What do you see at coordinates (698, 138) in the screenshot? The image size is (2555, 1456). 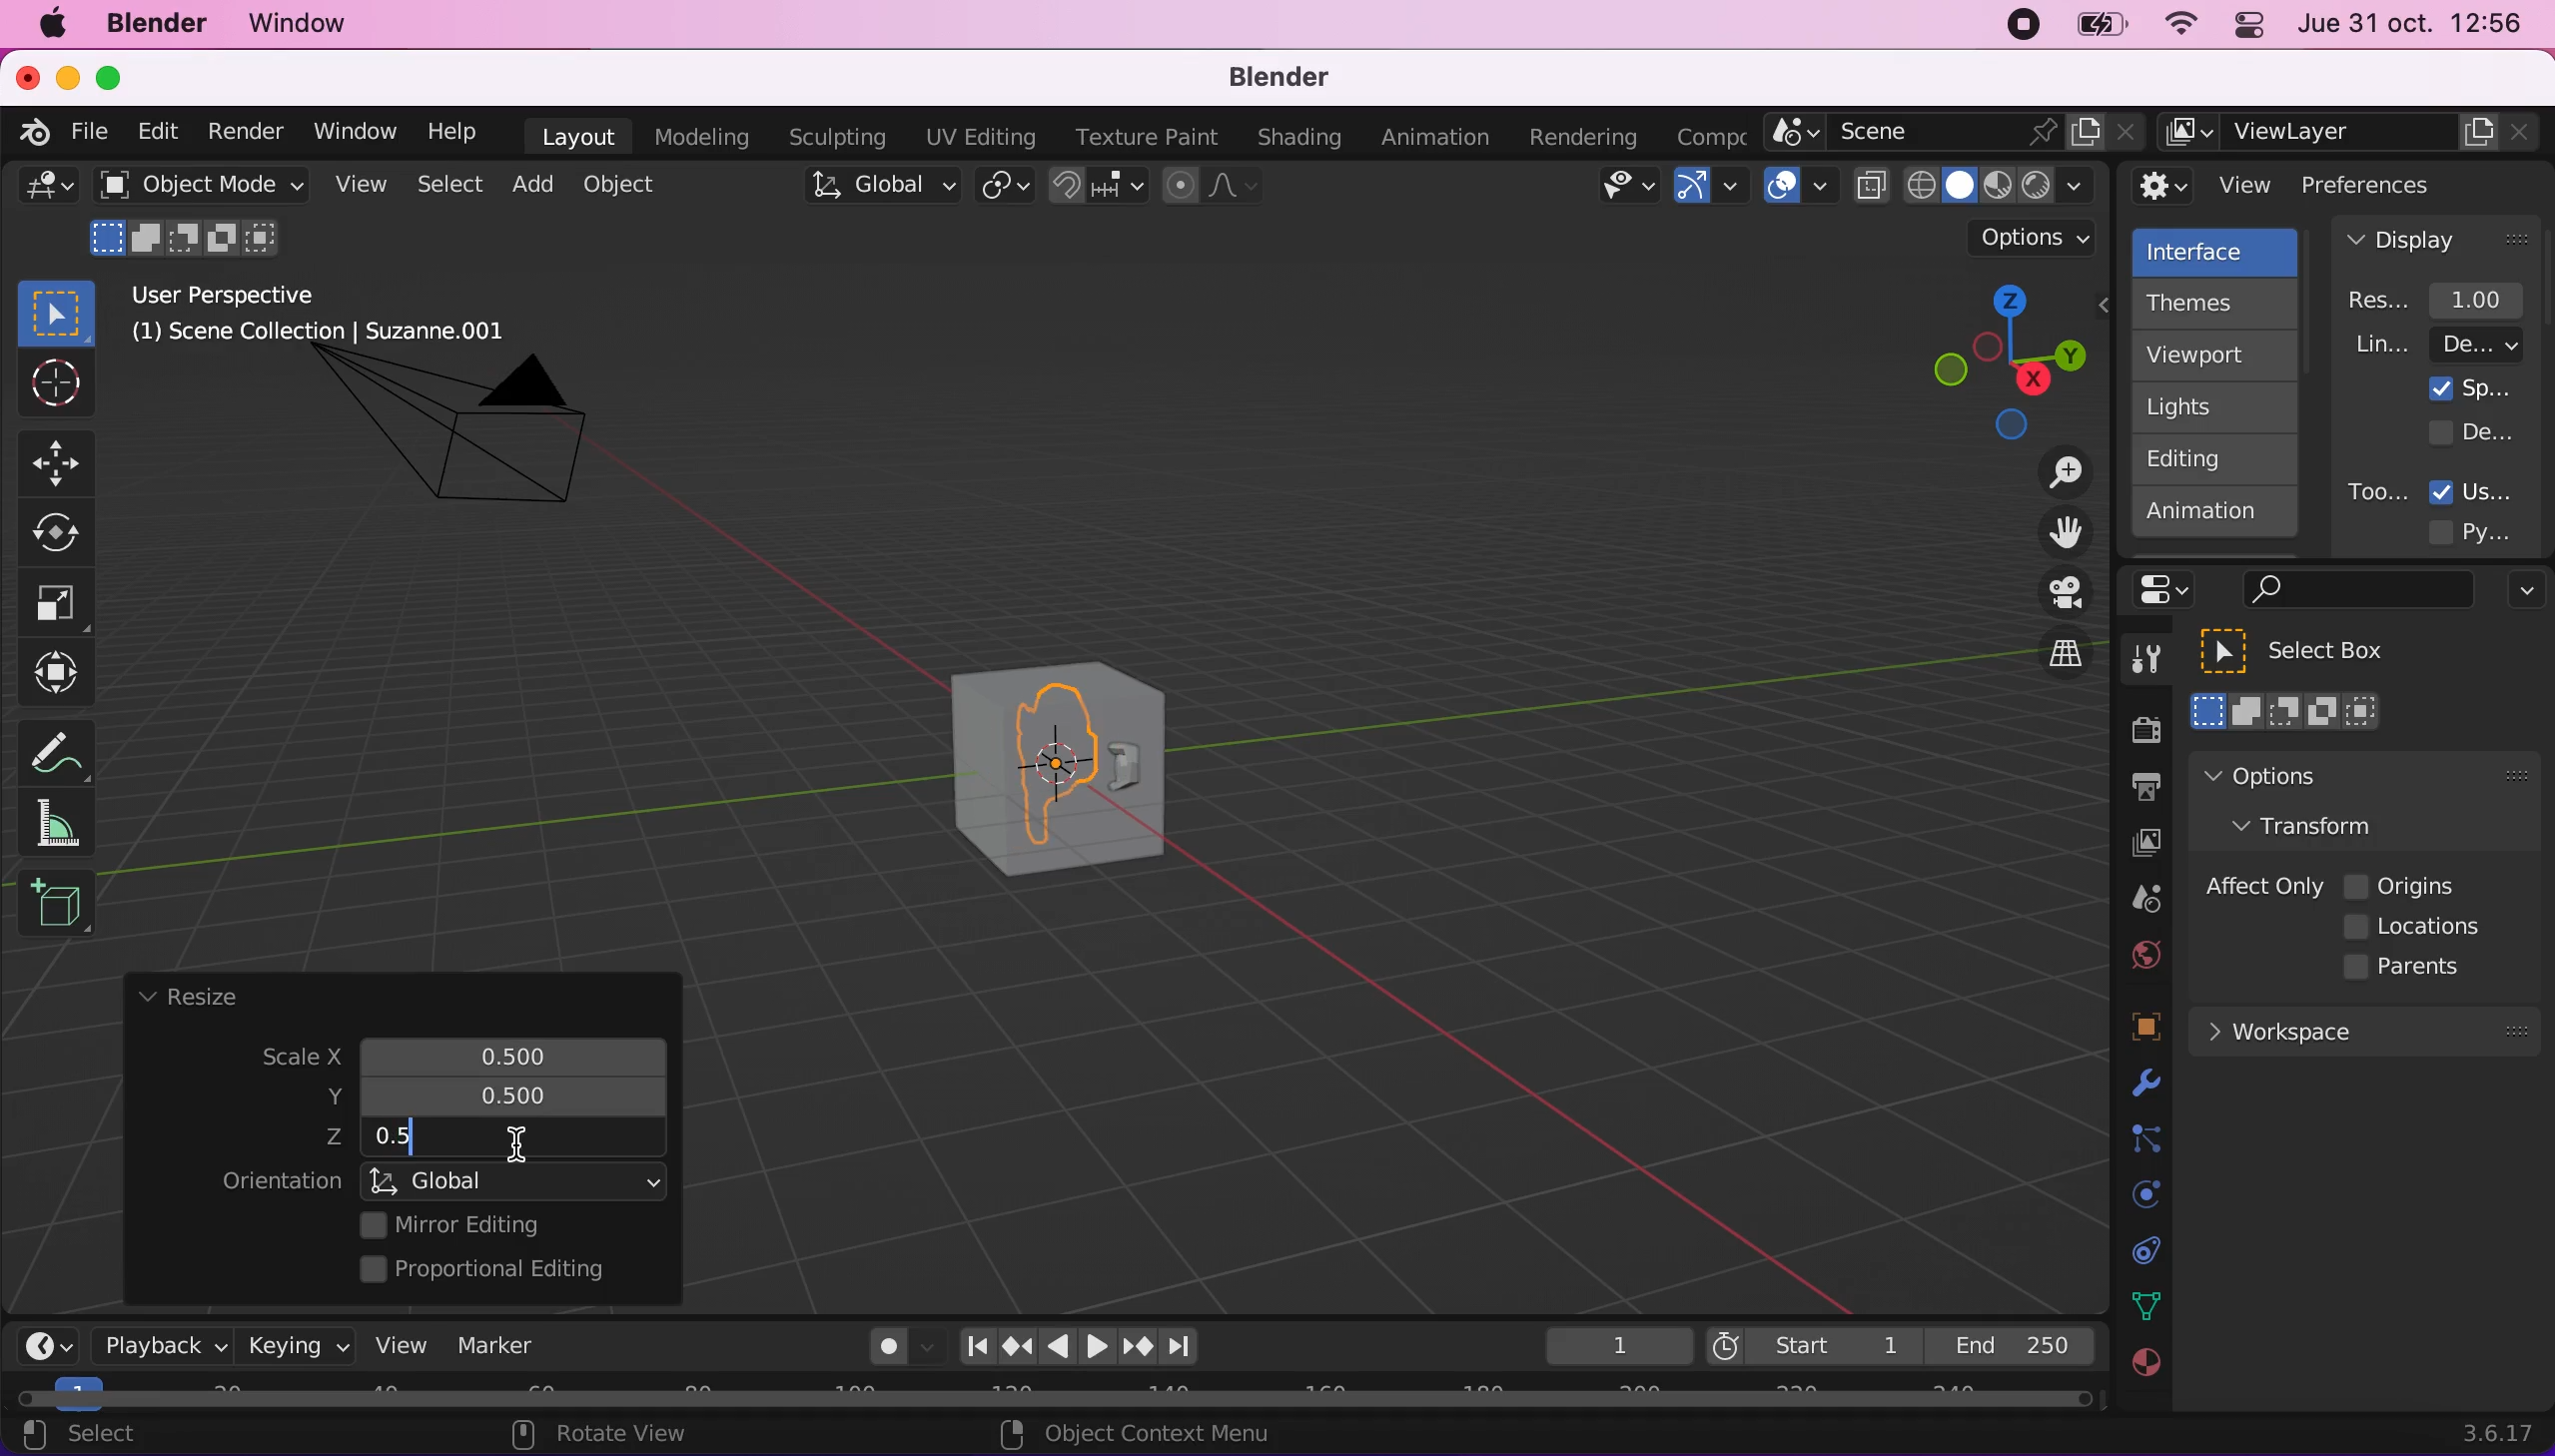 I see `modeling` at bounding box center [698, 138].